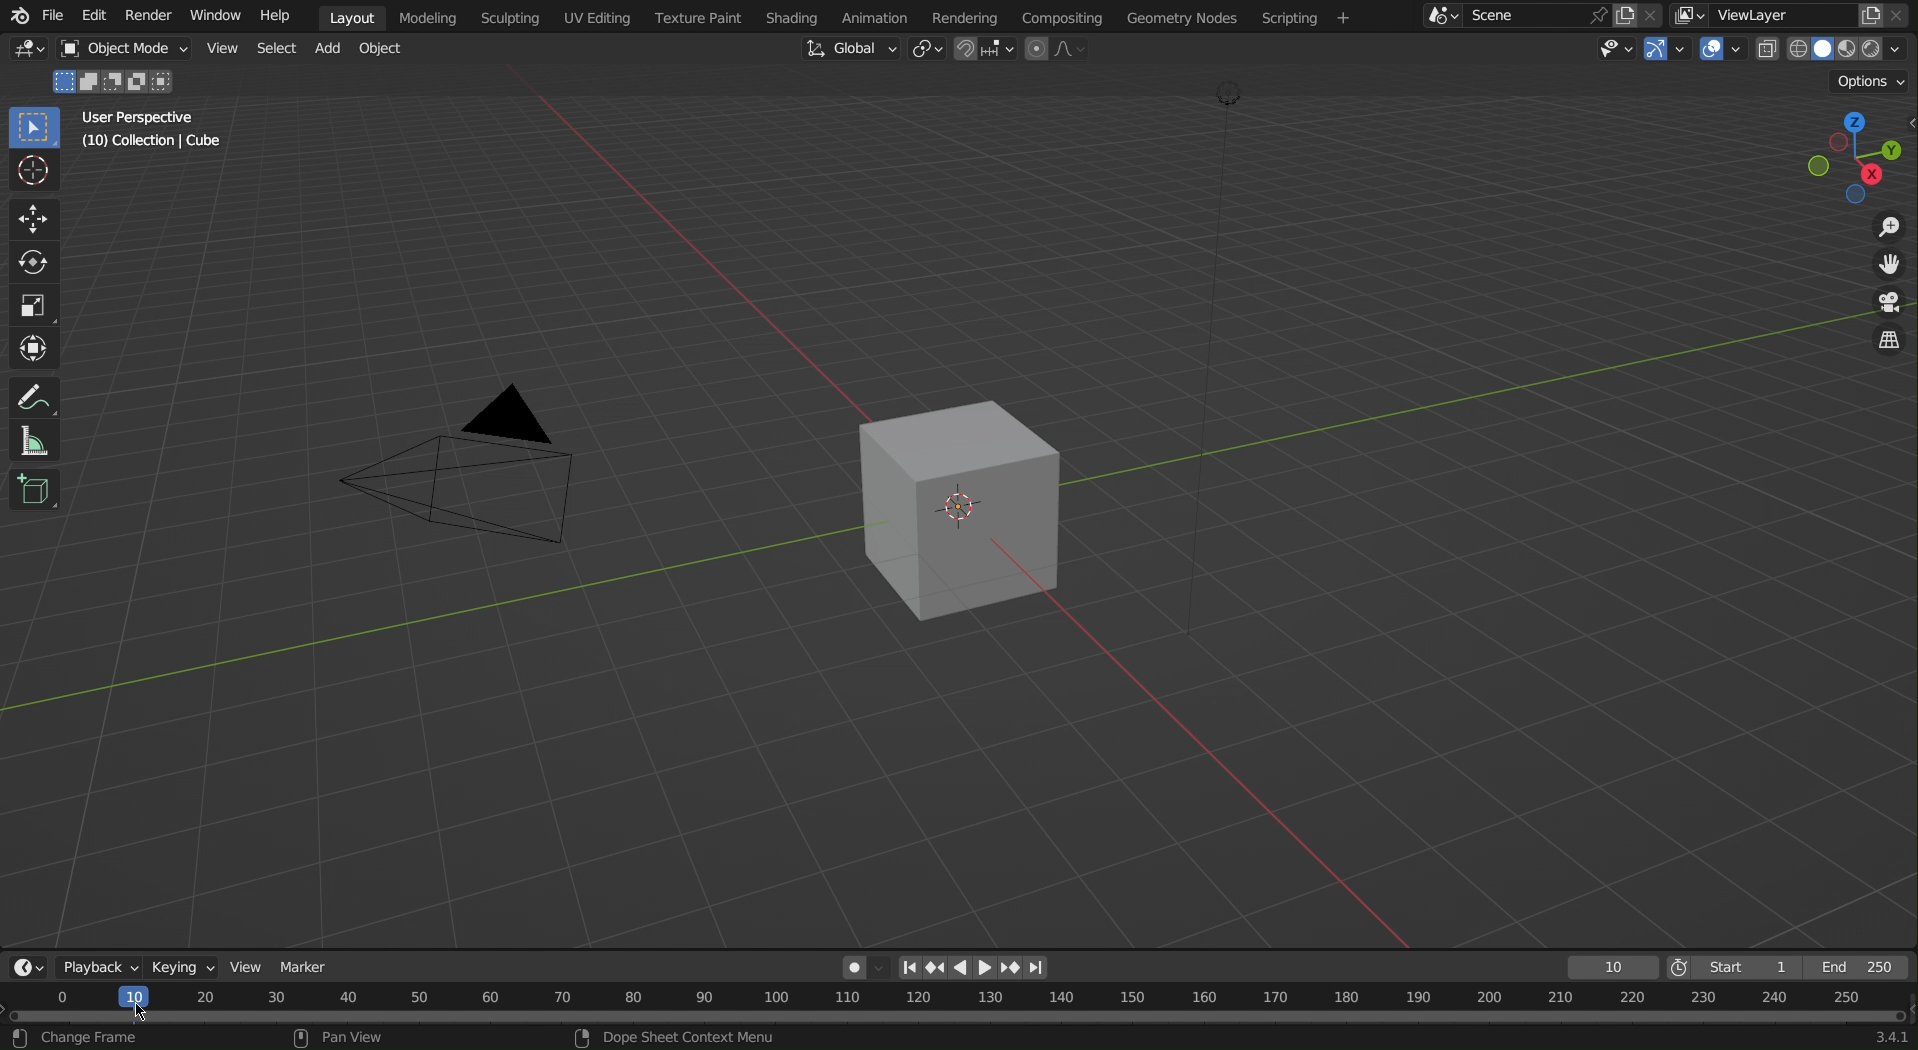 The width and height of the screenshot is (1918, 1050). What do you see at coordinates (148, 1014) in the screenshot?
I see `Cursor` at bounding box center [148, 1014].